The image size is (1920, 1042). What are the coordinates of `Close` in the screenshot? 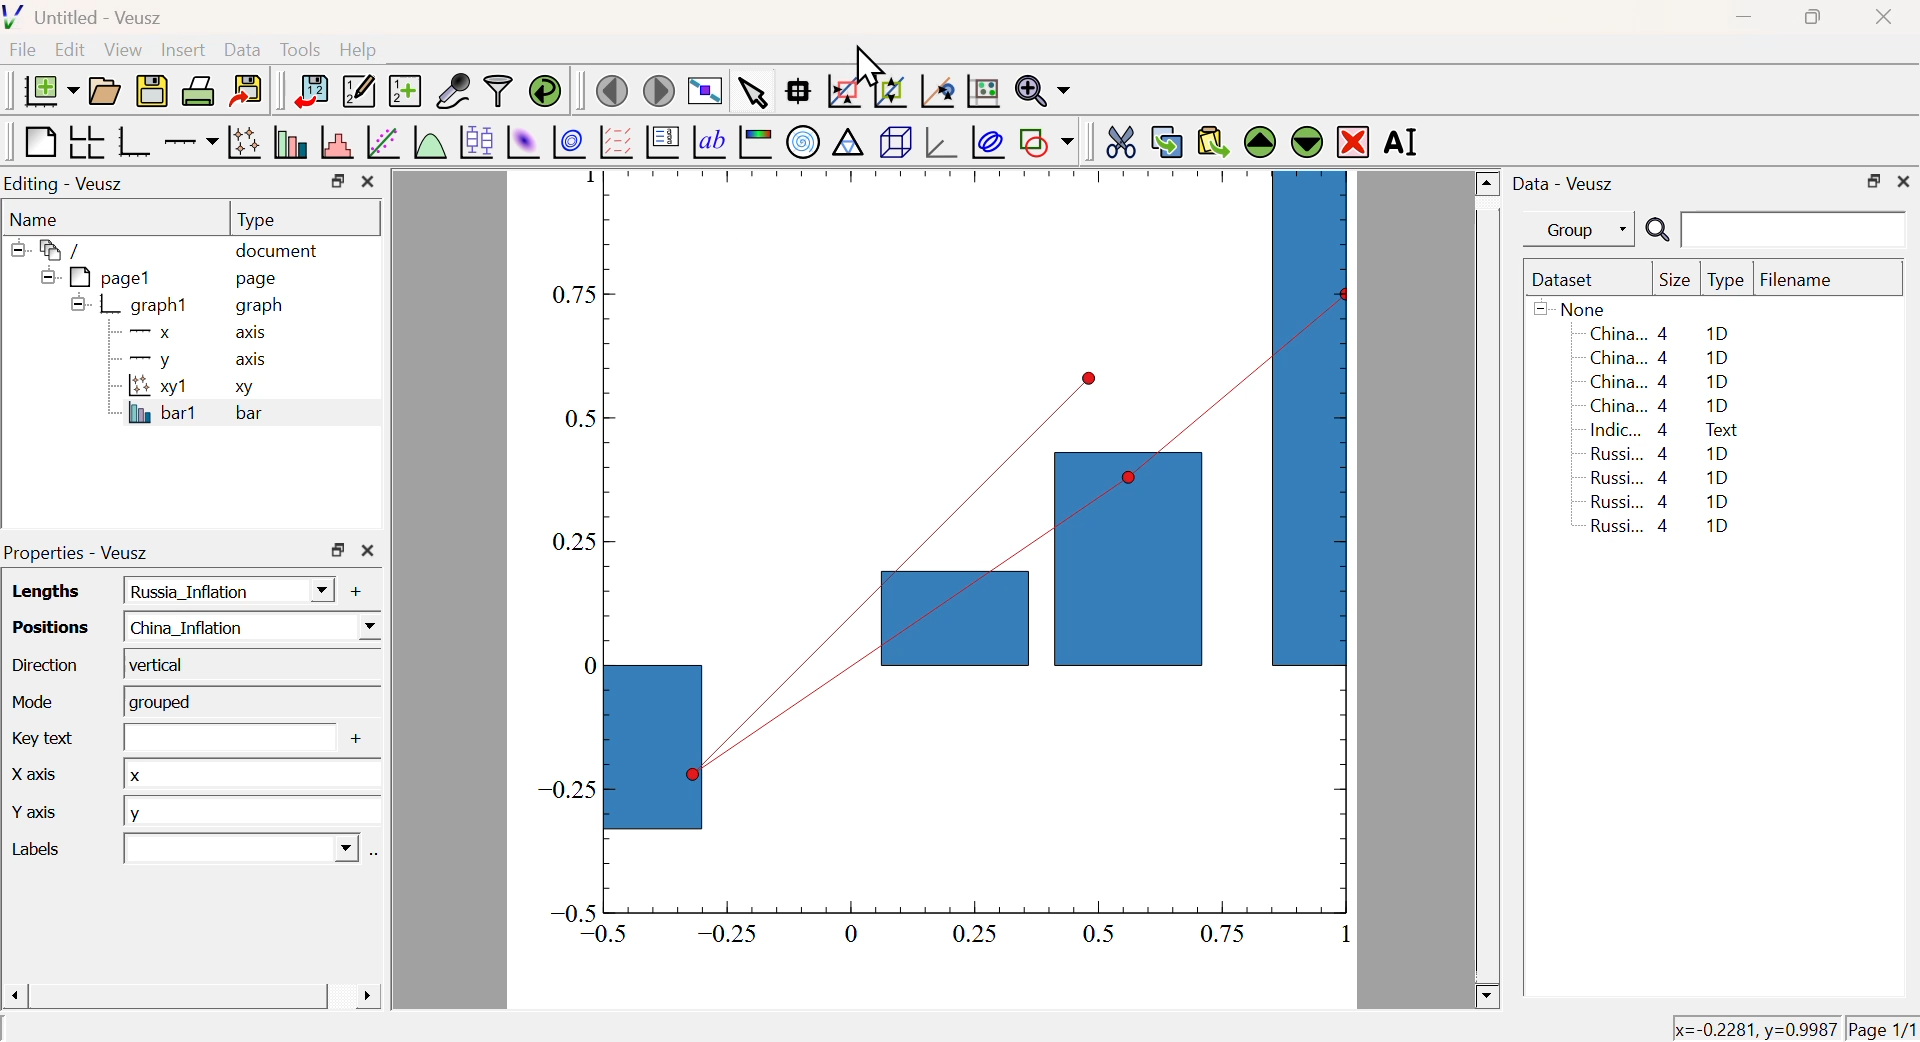 It's located at (368, 552).